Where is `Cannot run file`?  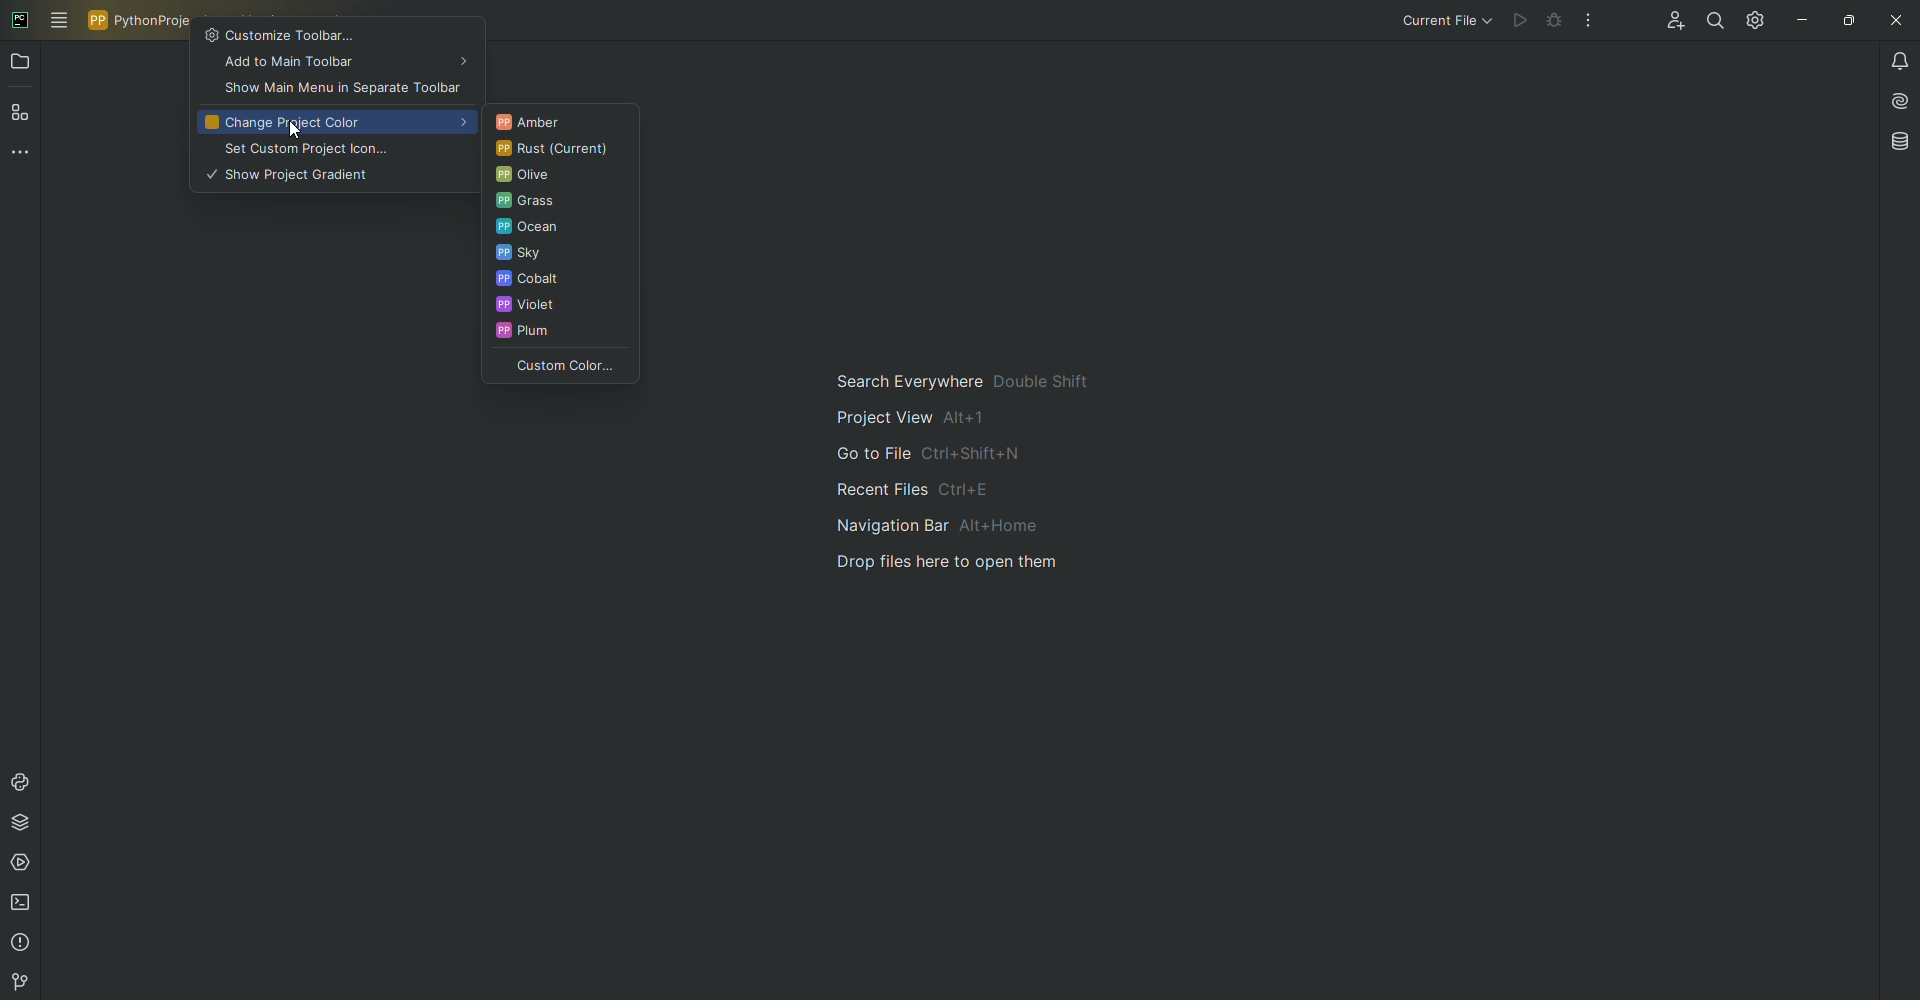 Cannot run file is located at coordinates (1538, 21).